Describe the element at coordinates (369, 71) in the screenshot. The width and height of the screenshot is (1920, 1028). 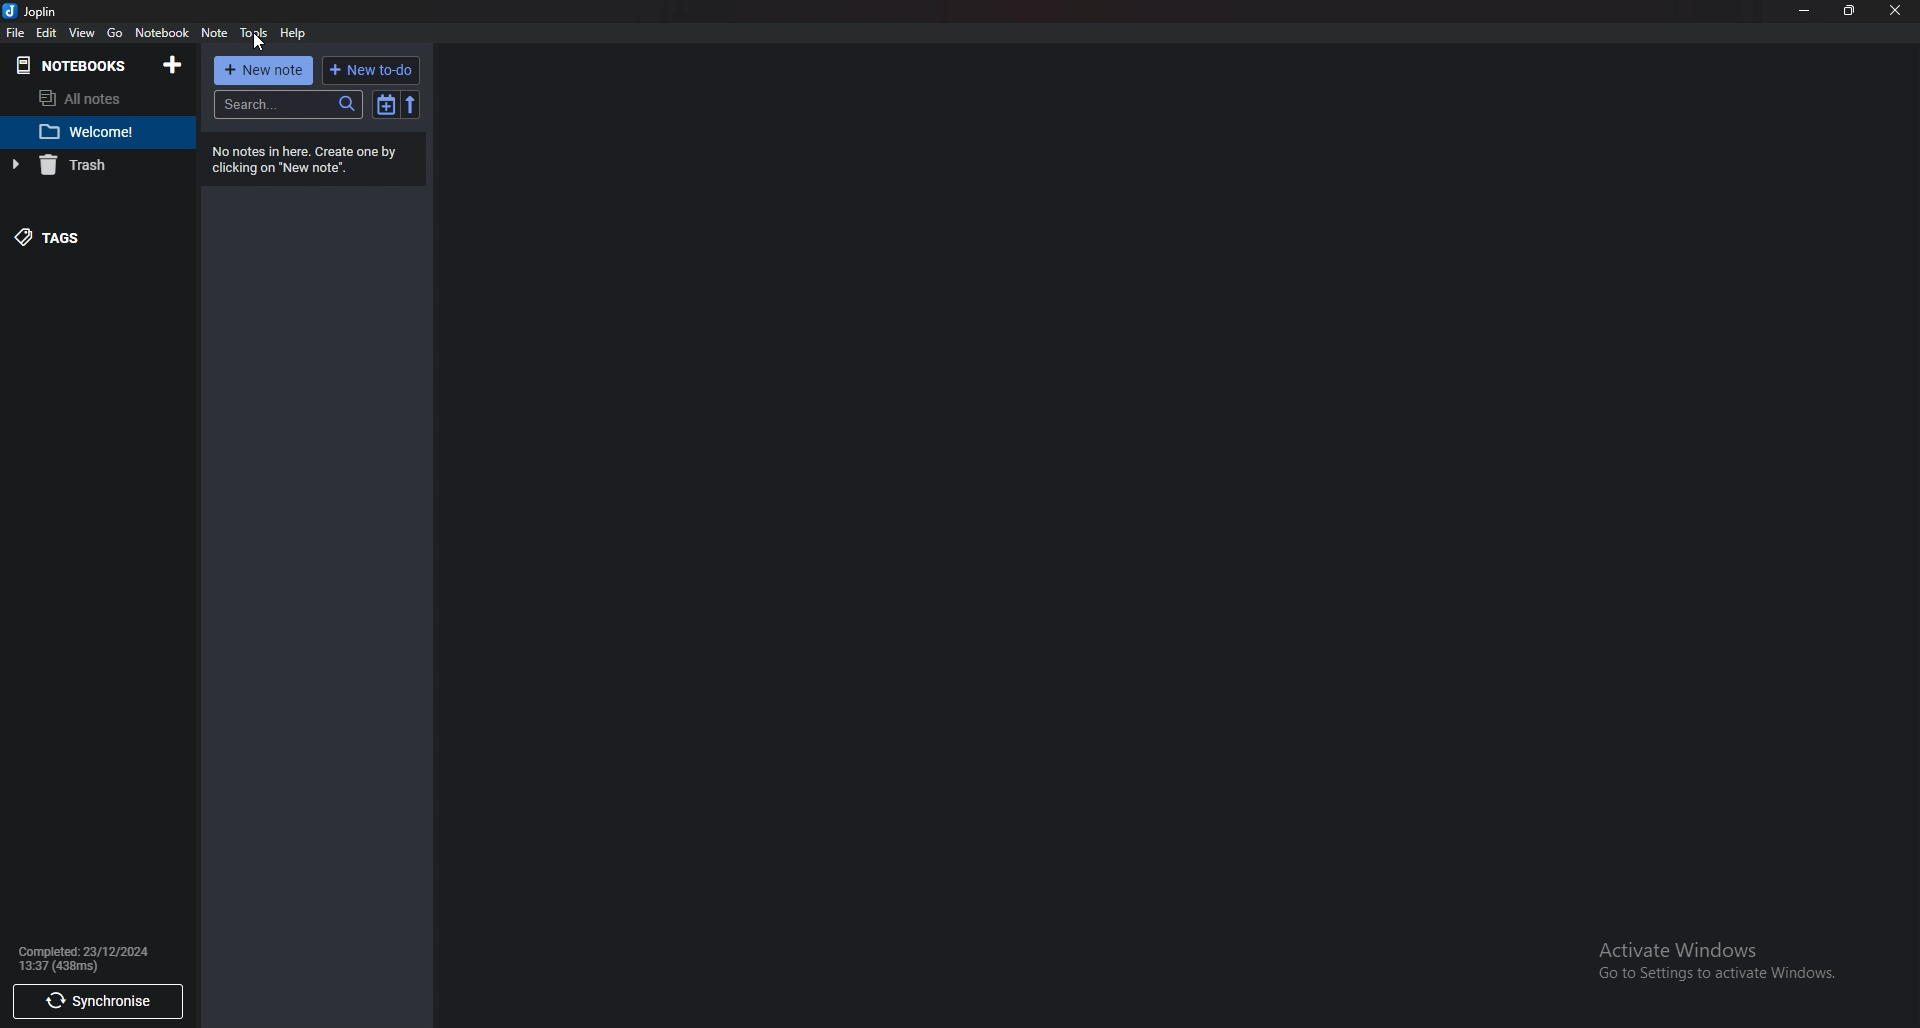
I see `New to do` at that location.